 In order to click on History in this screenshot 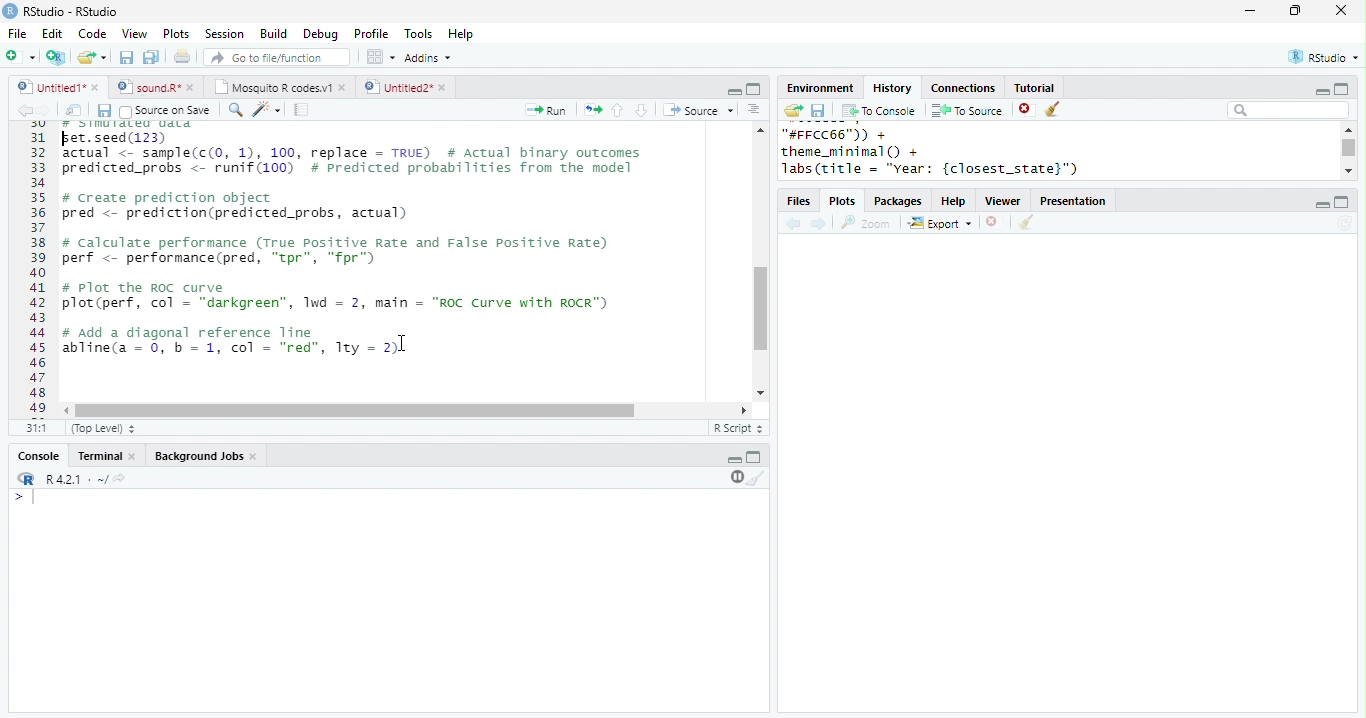, I will do `click(892, 88)`.